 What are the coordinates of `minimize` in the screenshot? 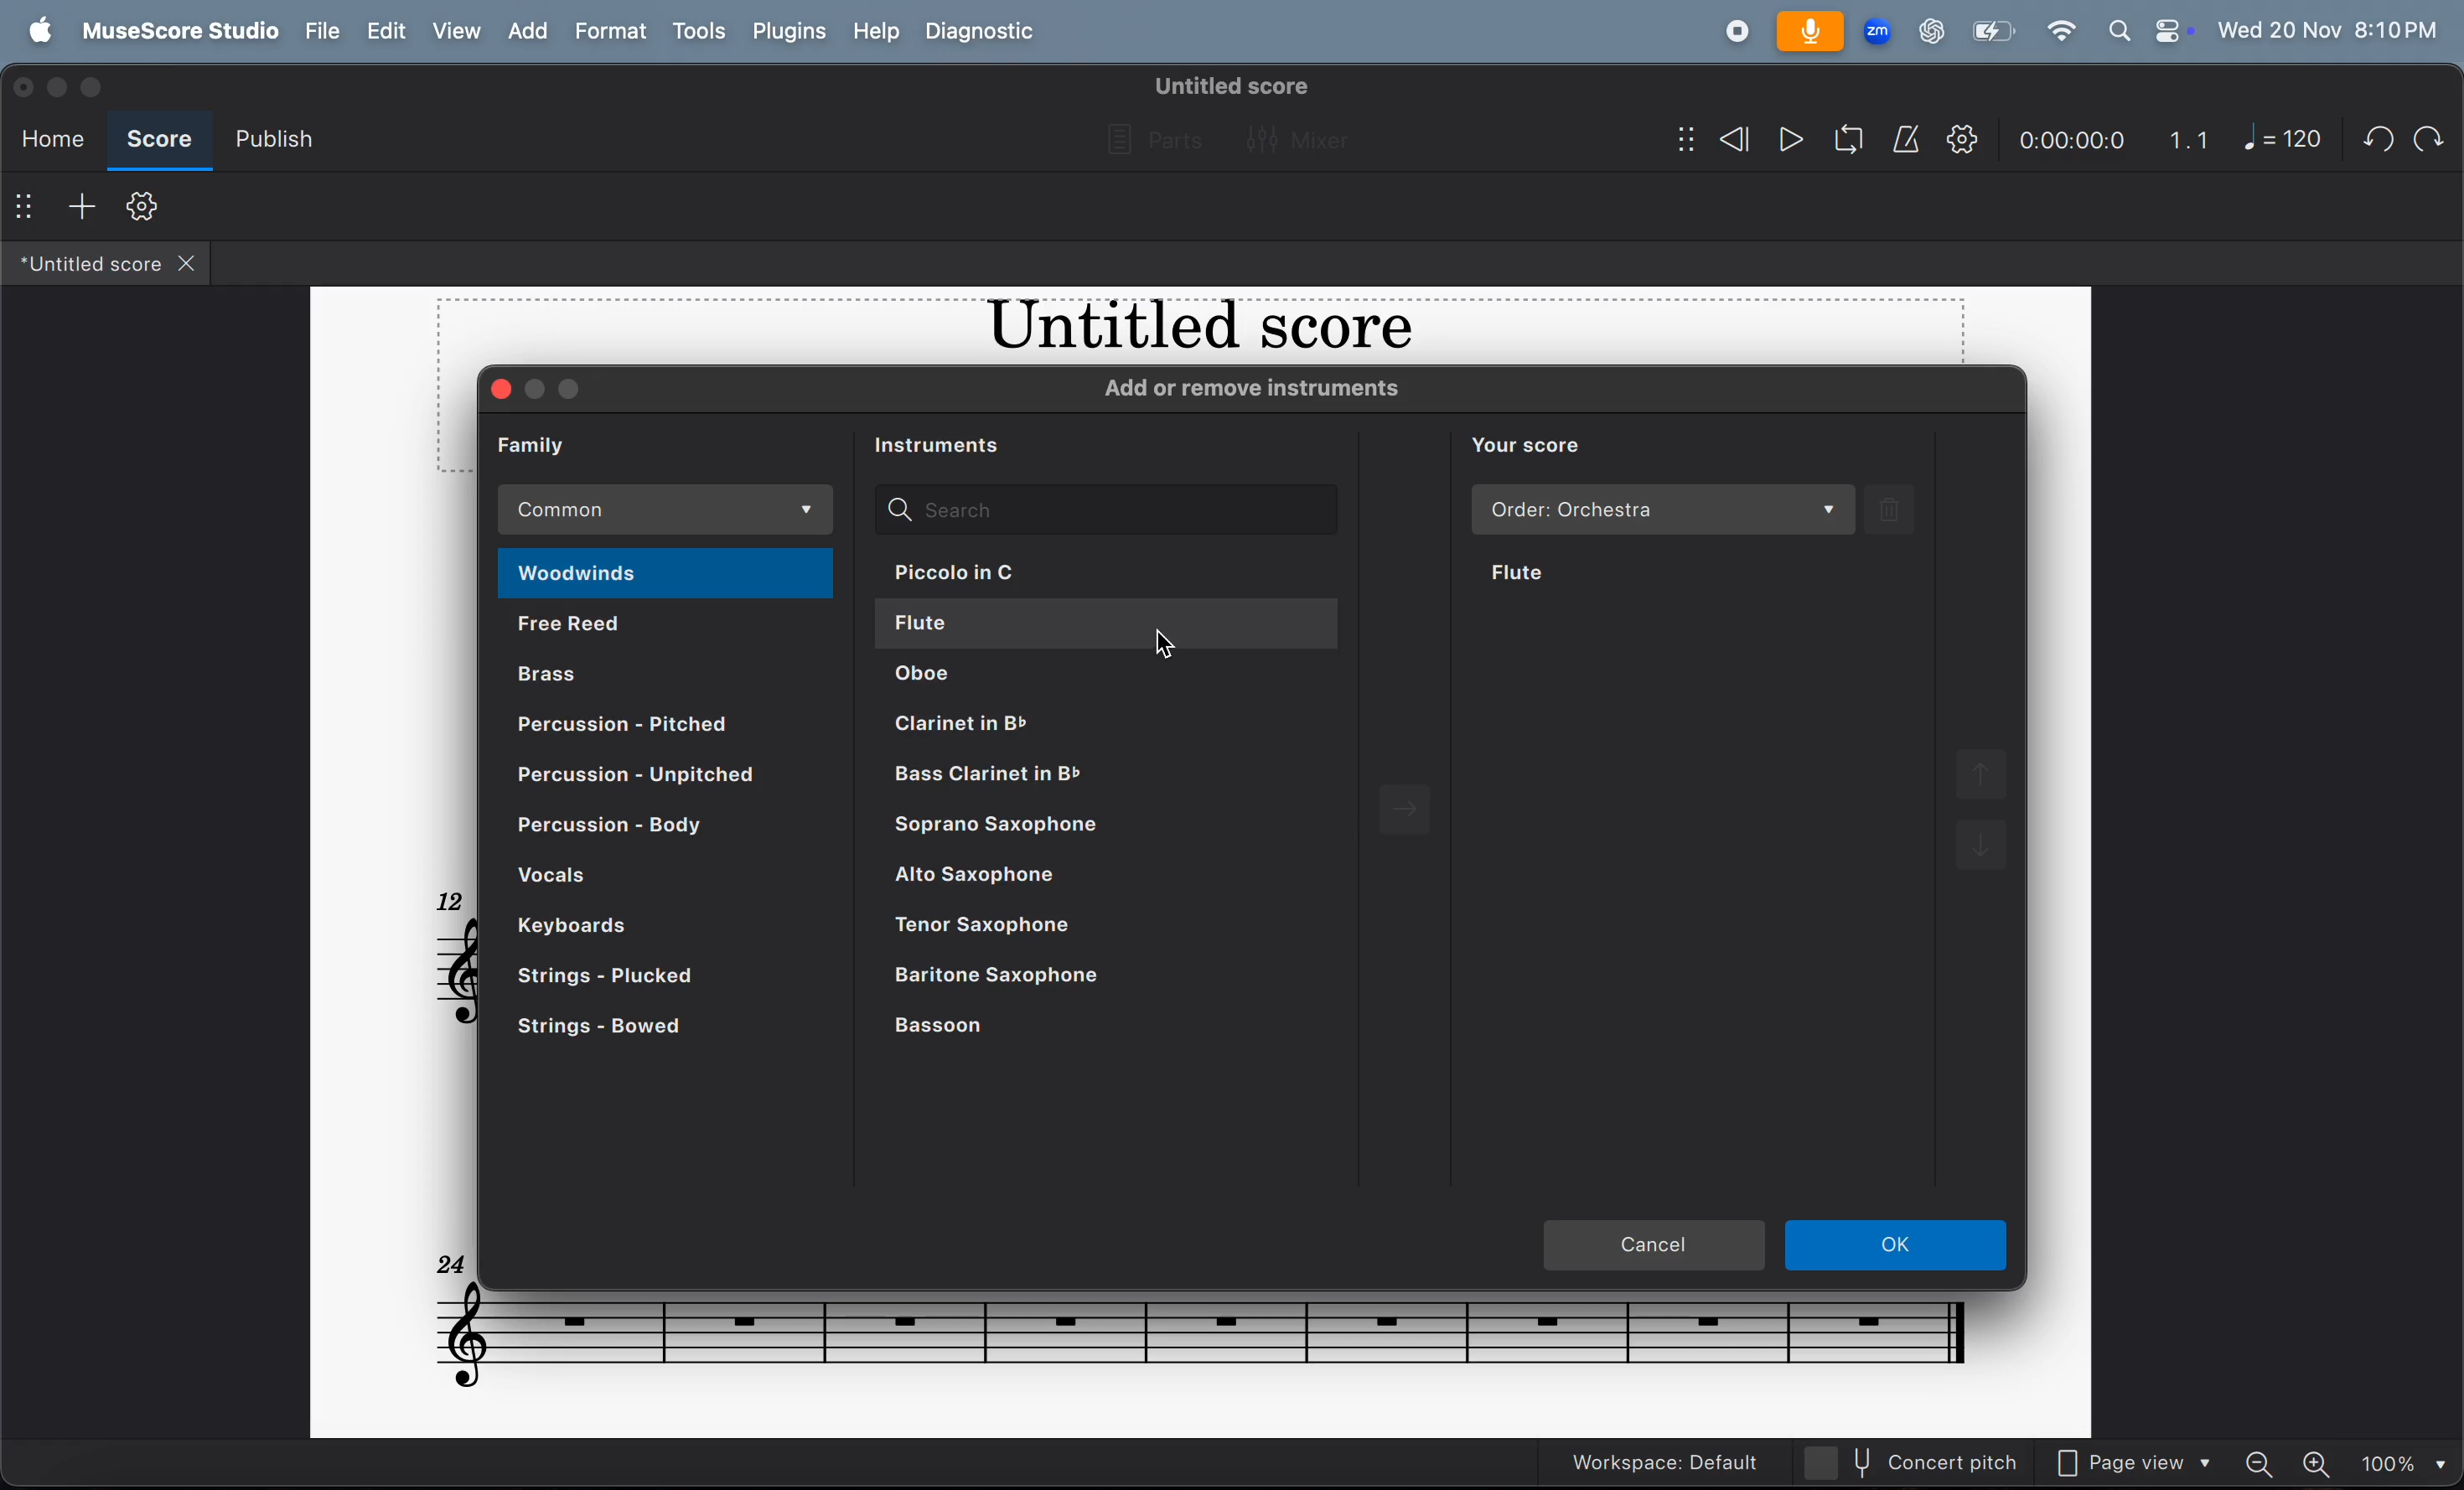 It's located at (538, 387).